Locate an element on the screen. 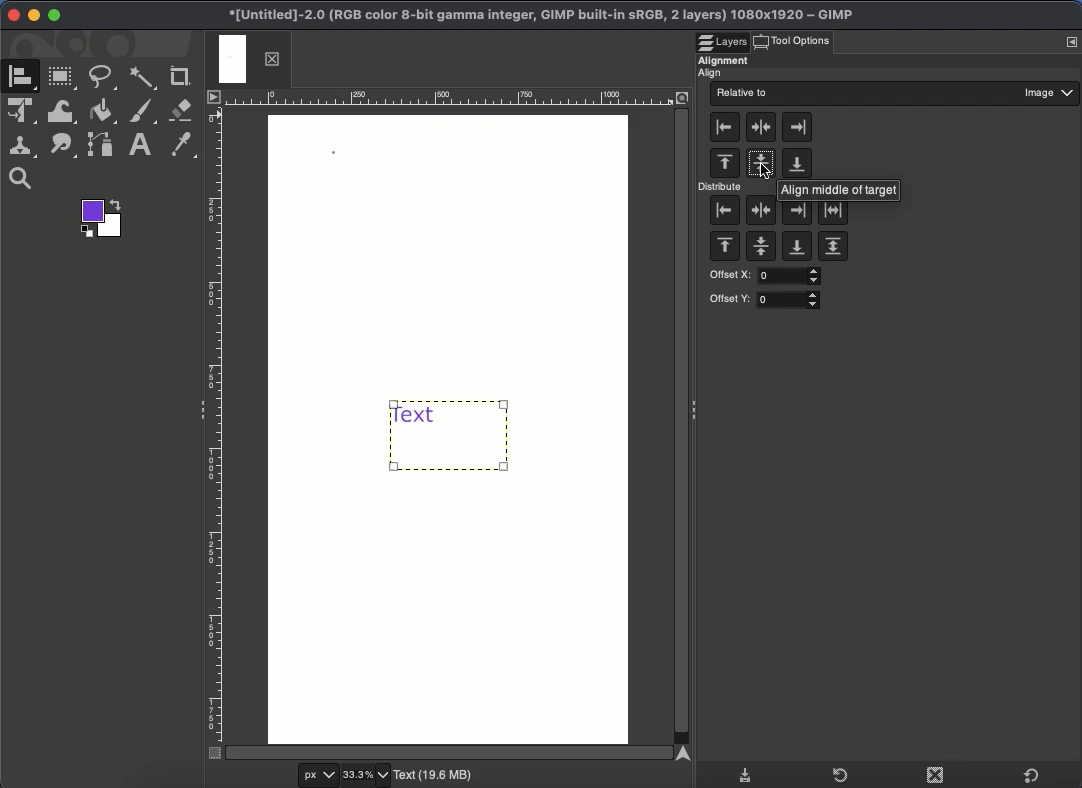 Image resolution: width=1082 pixels, height=788 pixels. Tab is located at coordinates (247, 60).